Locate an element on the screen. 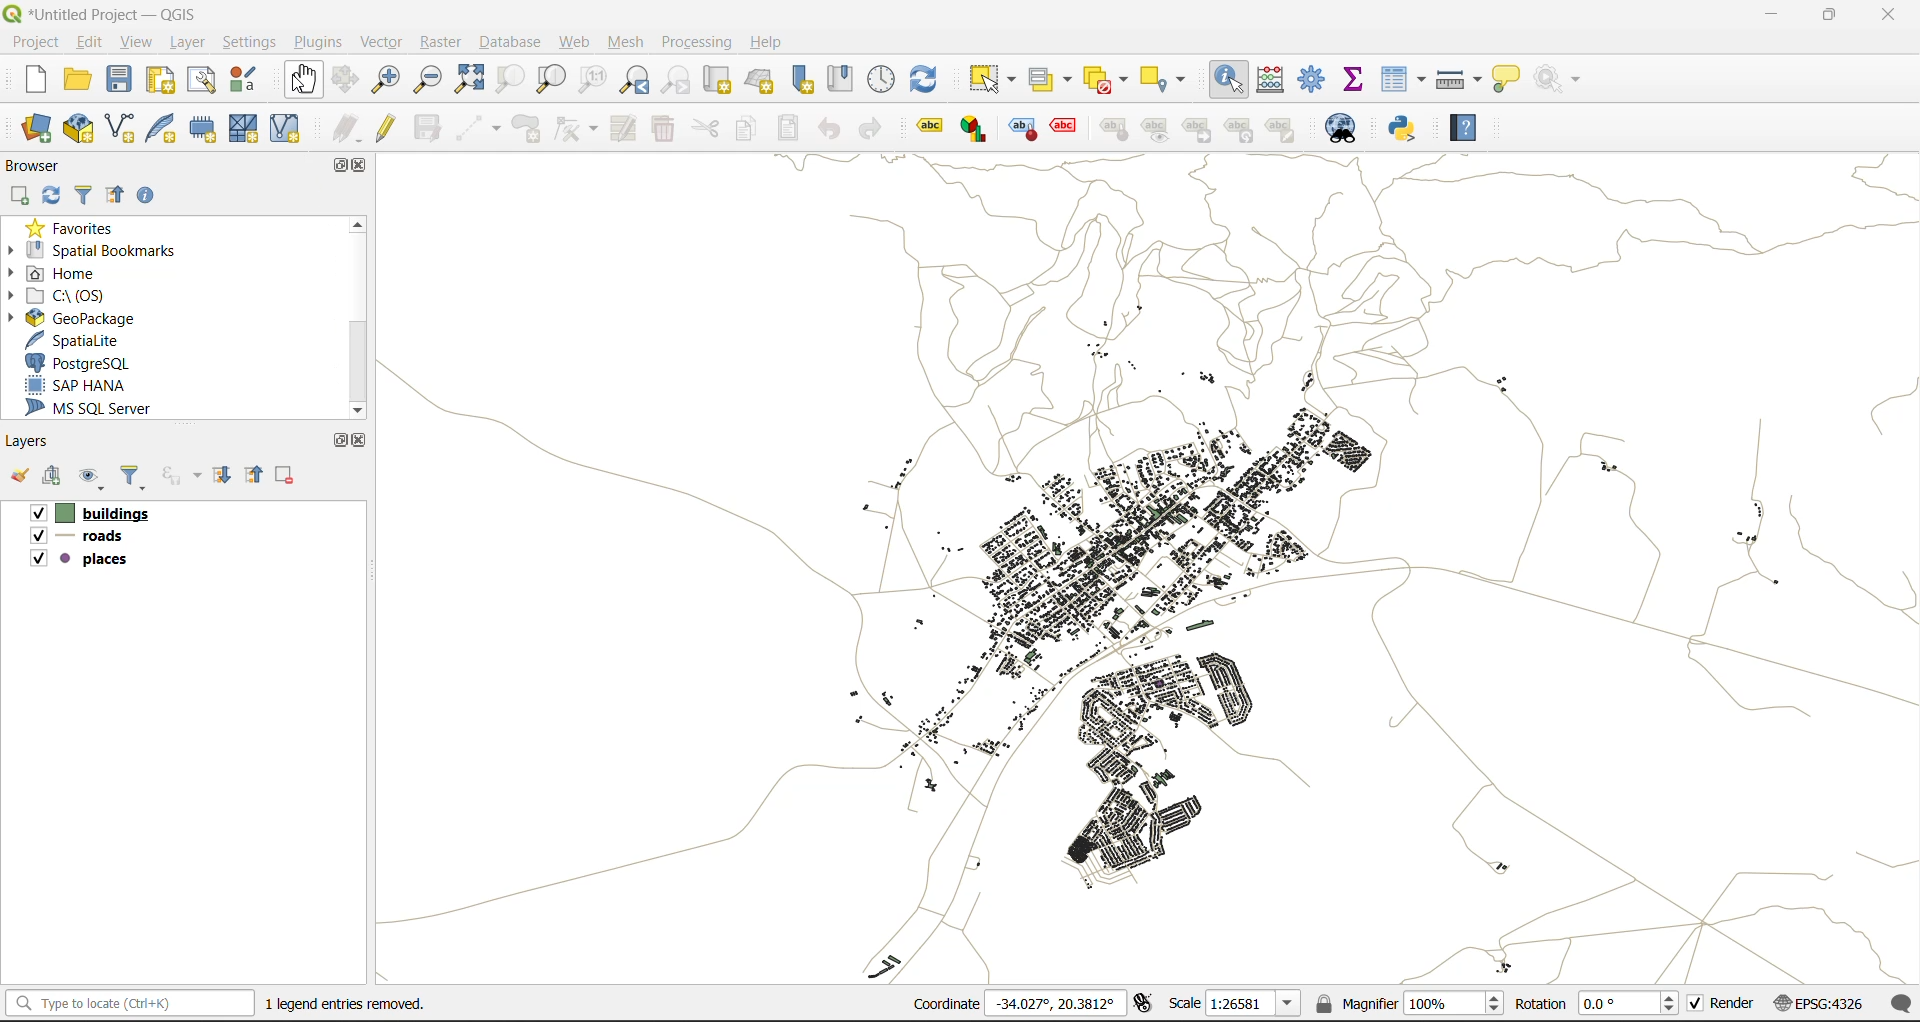 Image resolution: width=1920 pixels, height=1022 pixels. Preview is located at coordinates (1159, 130).